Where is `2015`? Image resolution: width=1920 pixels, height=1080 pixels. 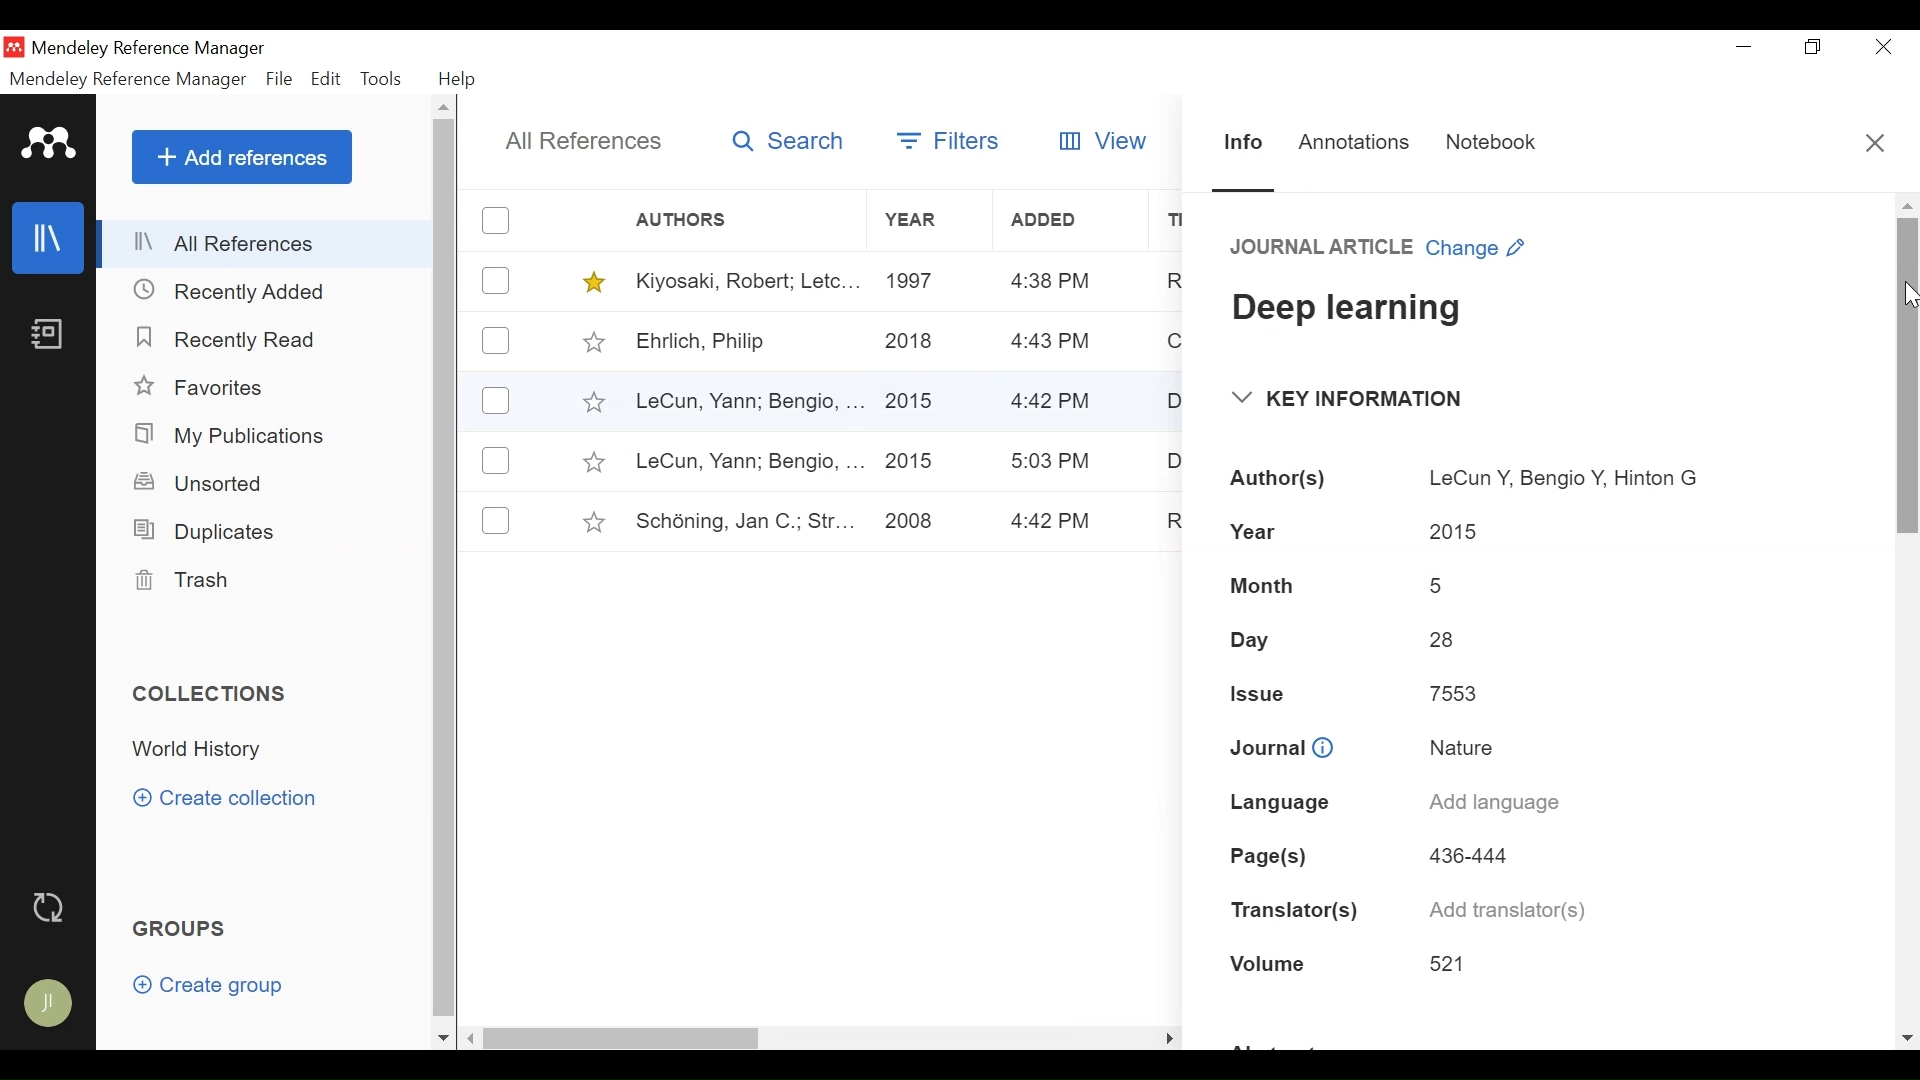
2015 is located at coordinates (1462, 525).